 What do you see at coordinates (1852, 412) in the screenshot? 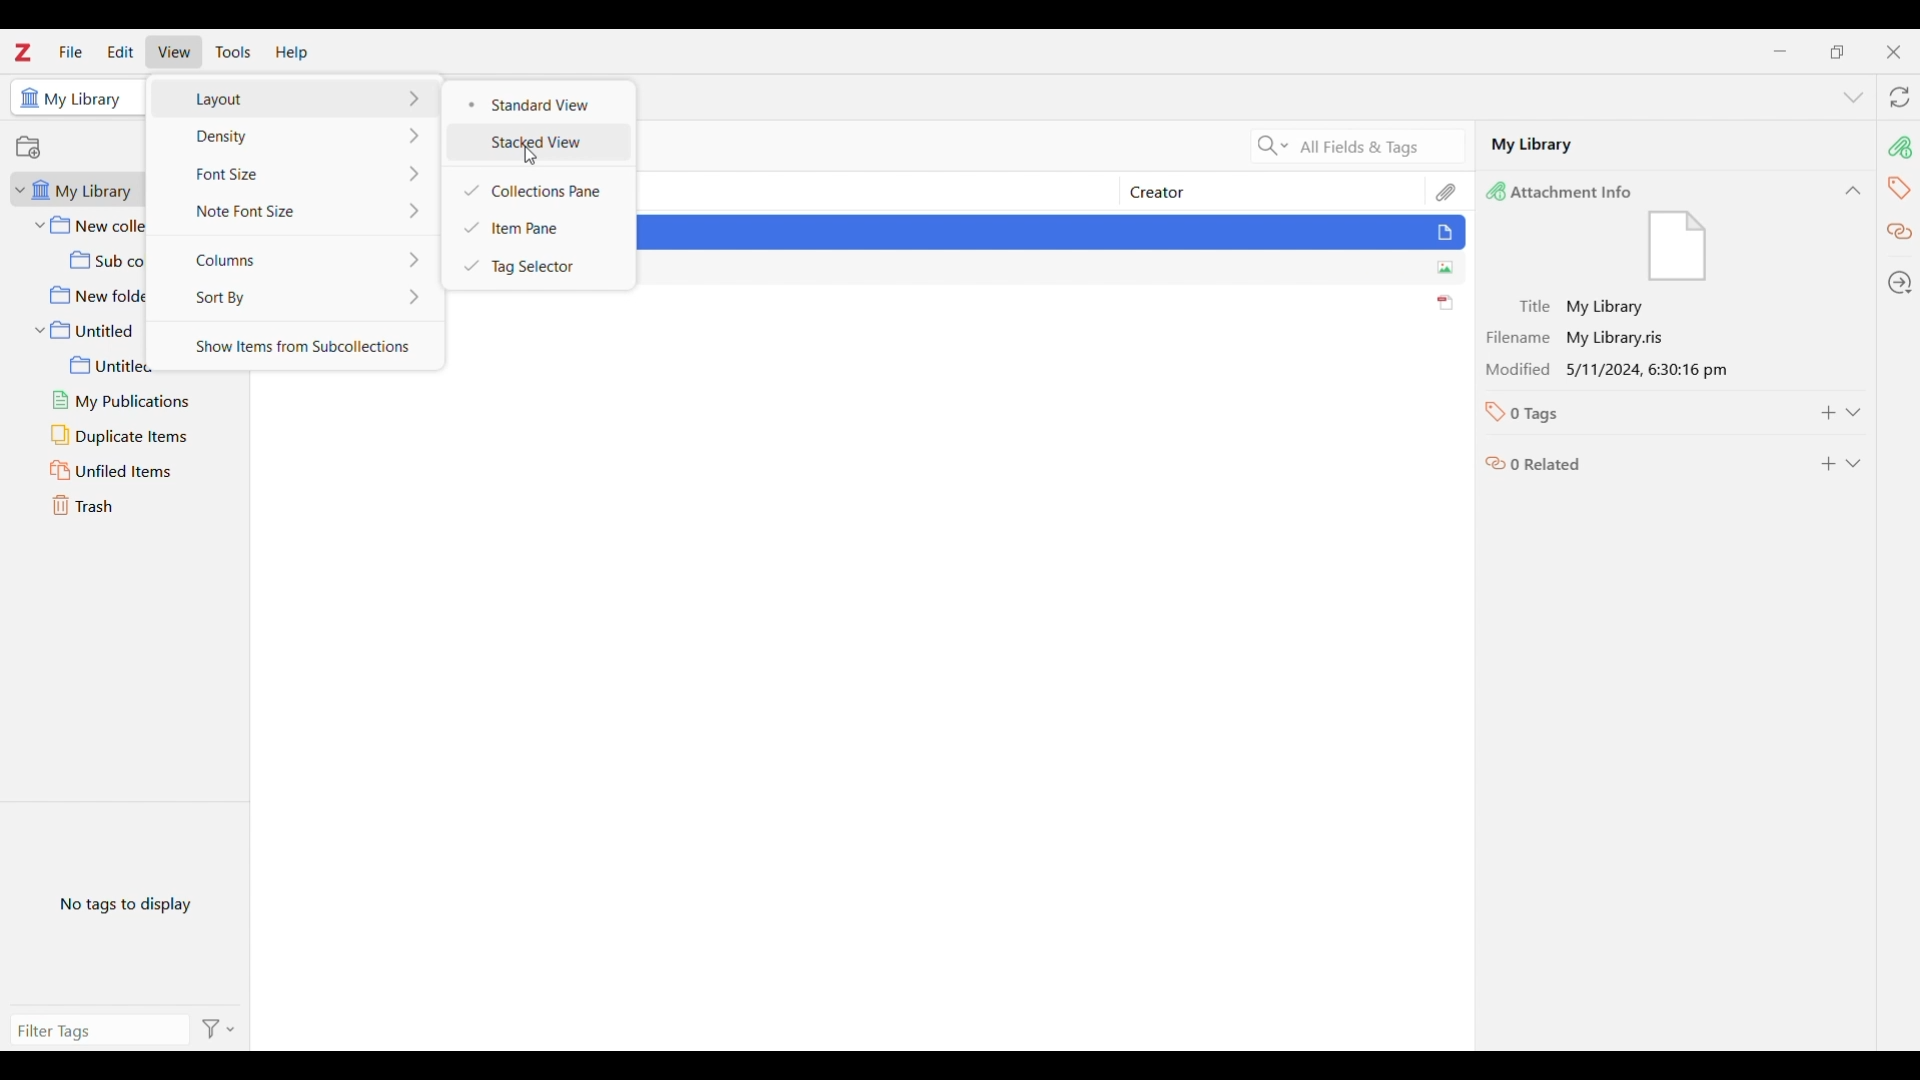
I see `Expand tags` at bounding box center [1852, 412].